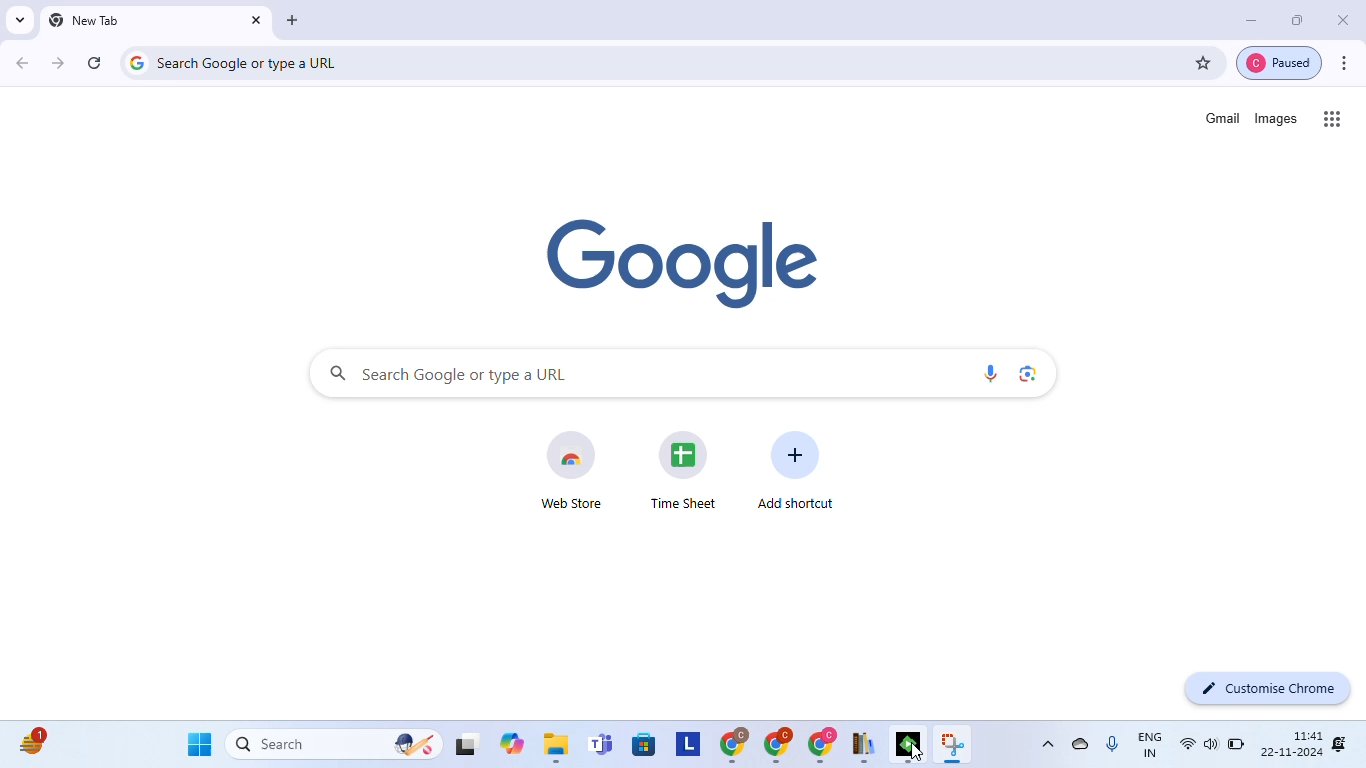 This screenshot has height=768, width=1366. I want to click on add shortcut, so click(796, 468).